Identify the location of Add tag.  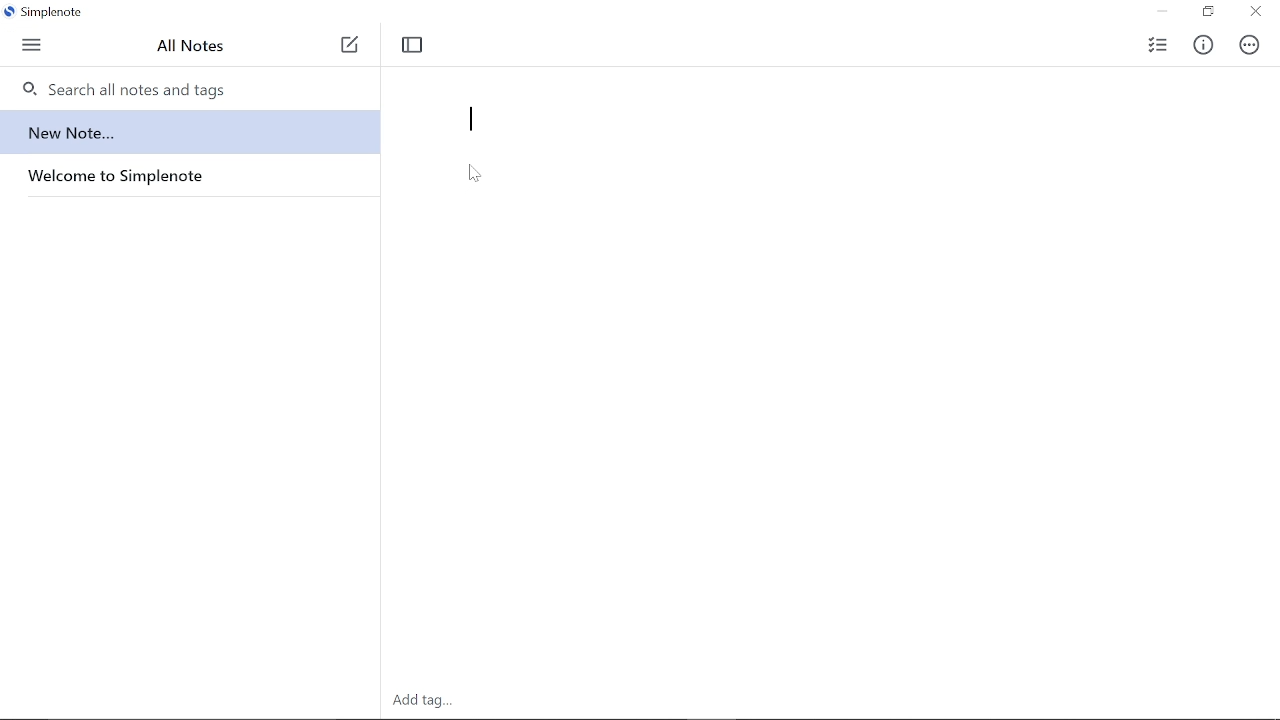
(423, 703).